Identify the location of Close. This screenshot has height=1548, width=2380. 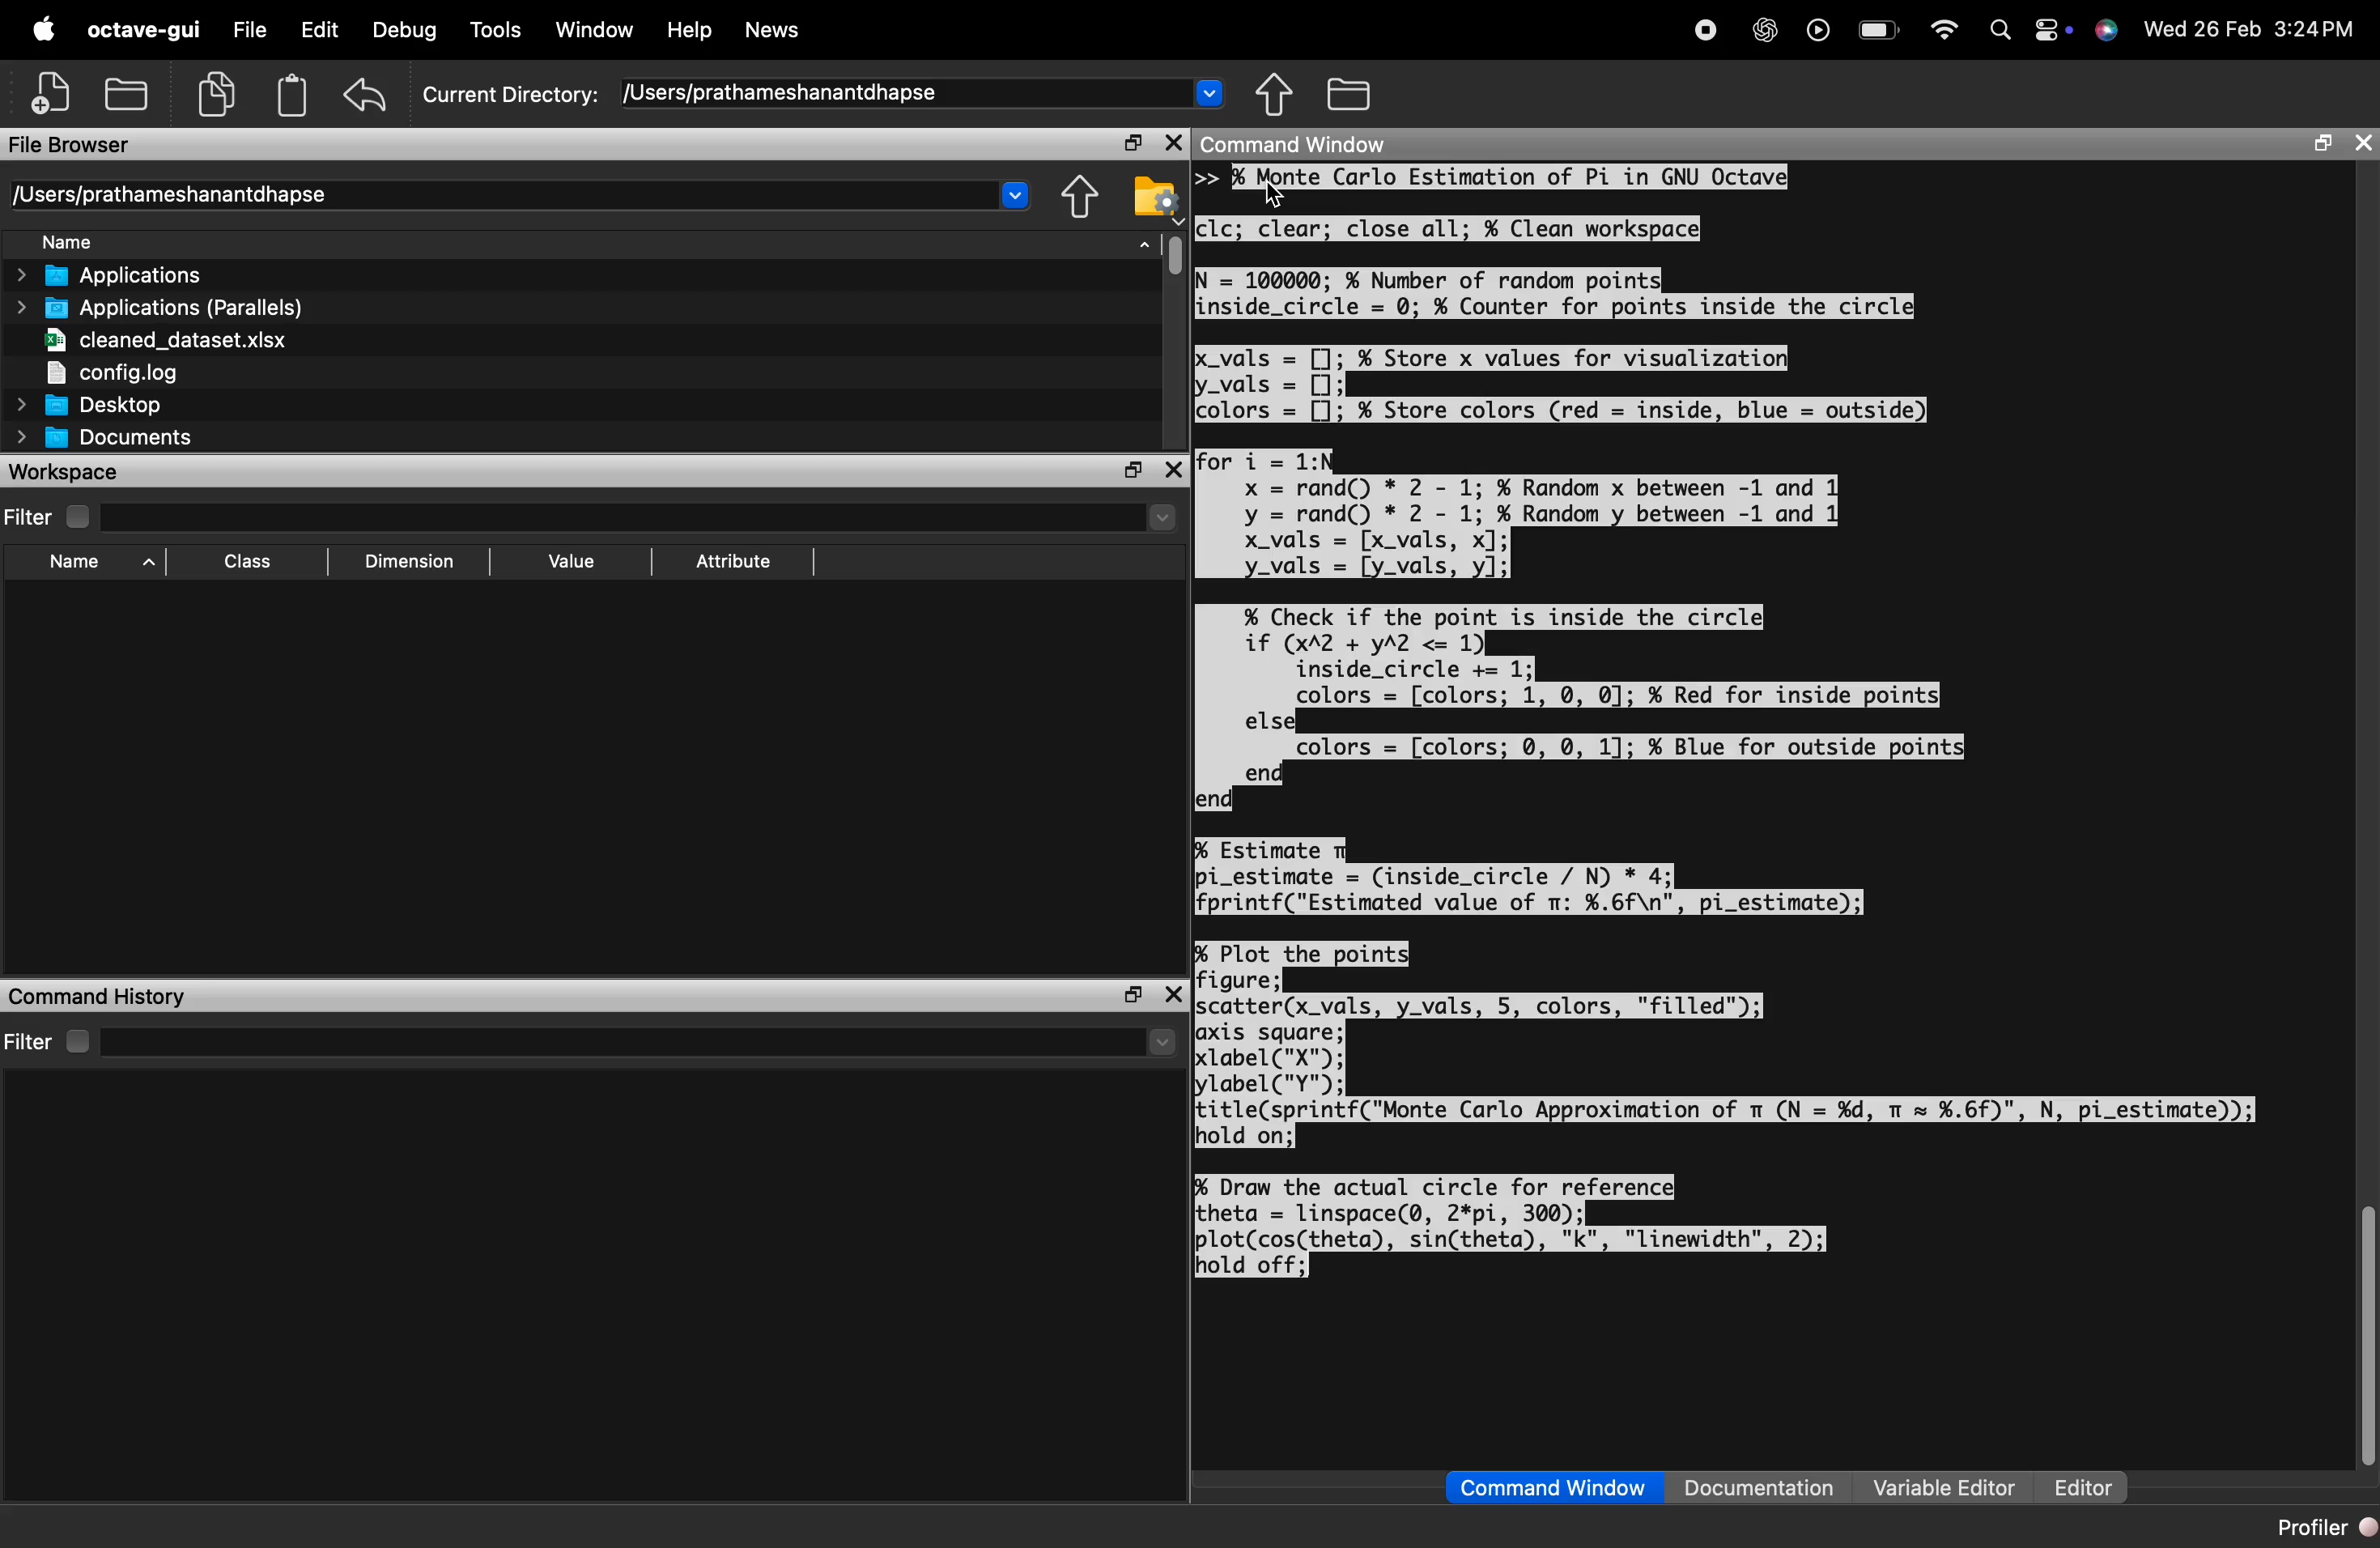
(1174, 472).